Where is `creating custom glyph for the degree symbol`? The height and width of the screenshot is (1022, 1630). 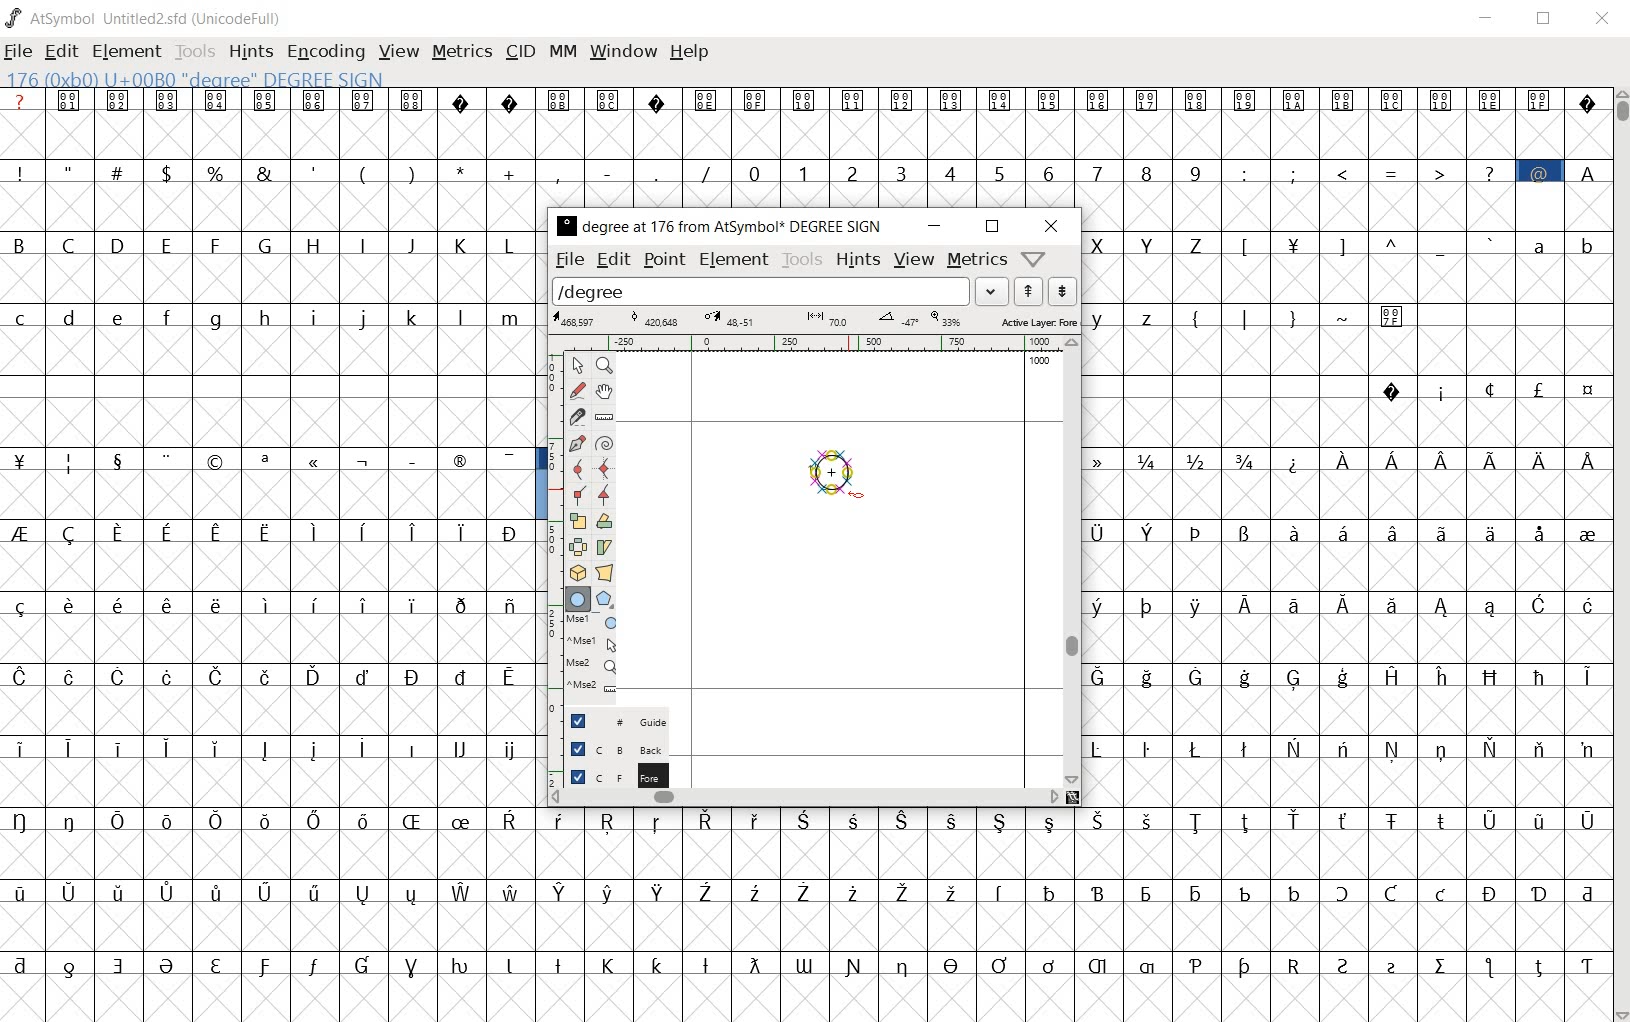
creating custom glyph for the degree symbol is located at coordinates (845, 476).